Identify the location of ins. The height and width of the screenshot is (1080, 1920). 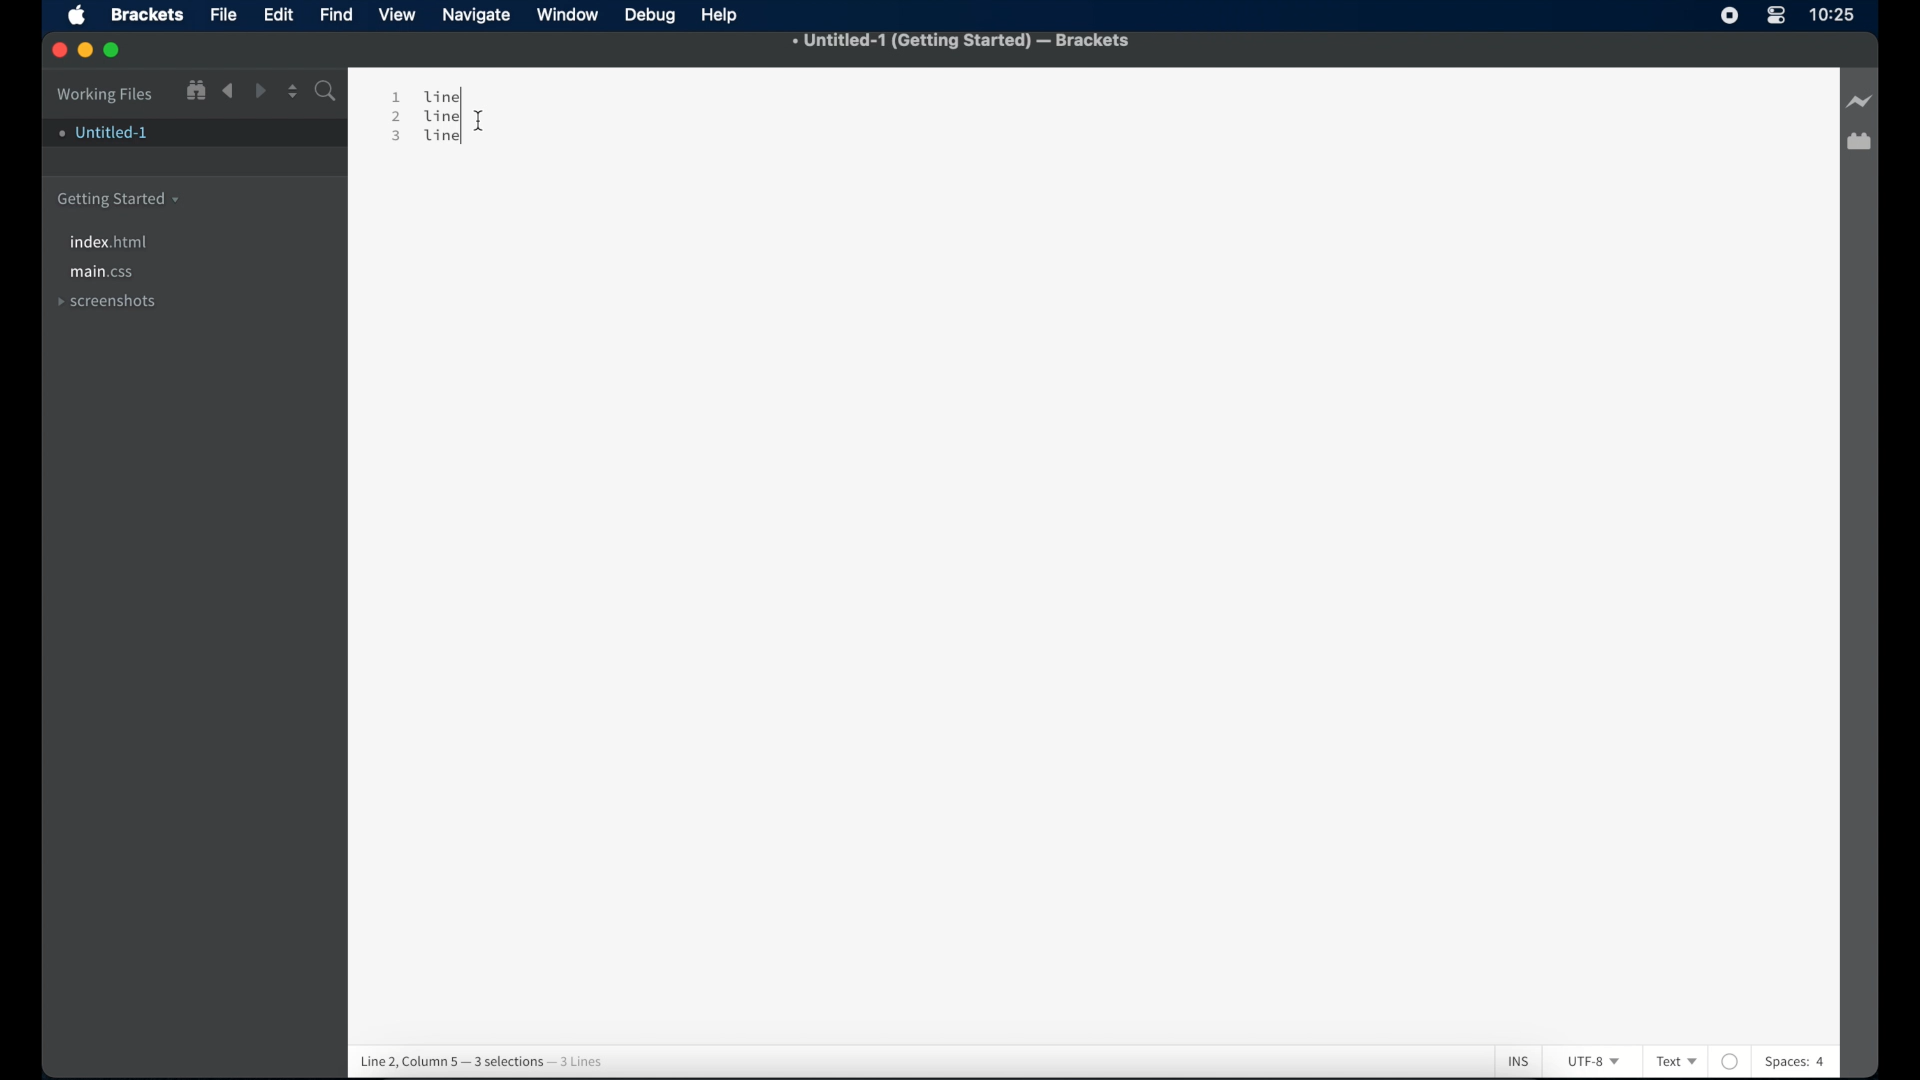
(1507, 1051).